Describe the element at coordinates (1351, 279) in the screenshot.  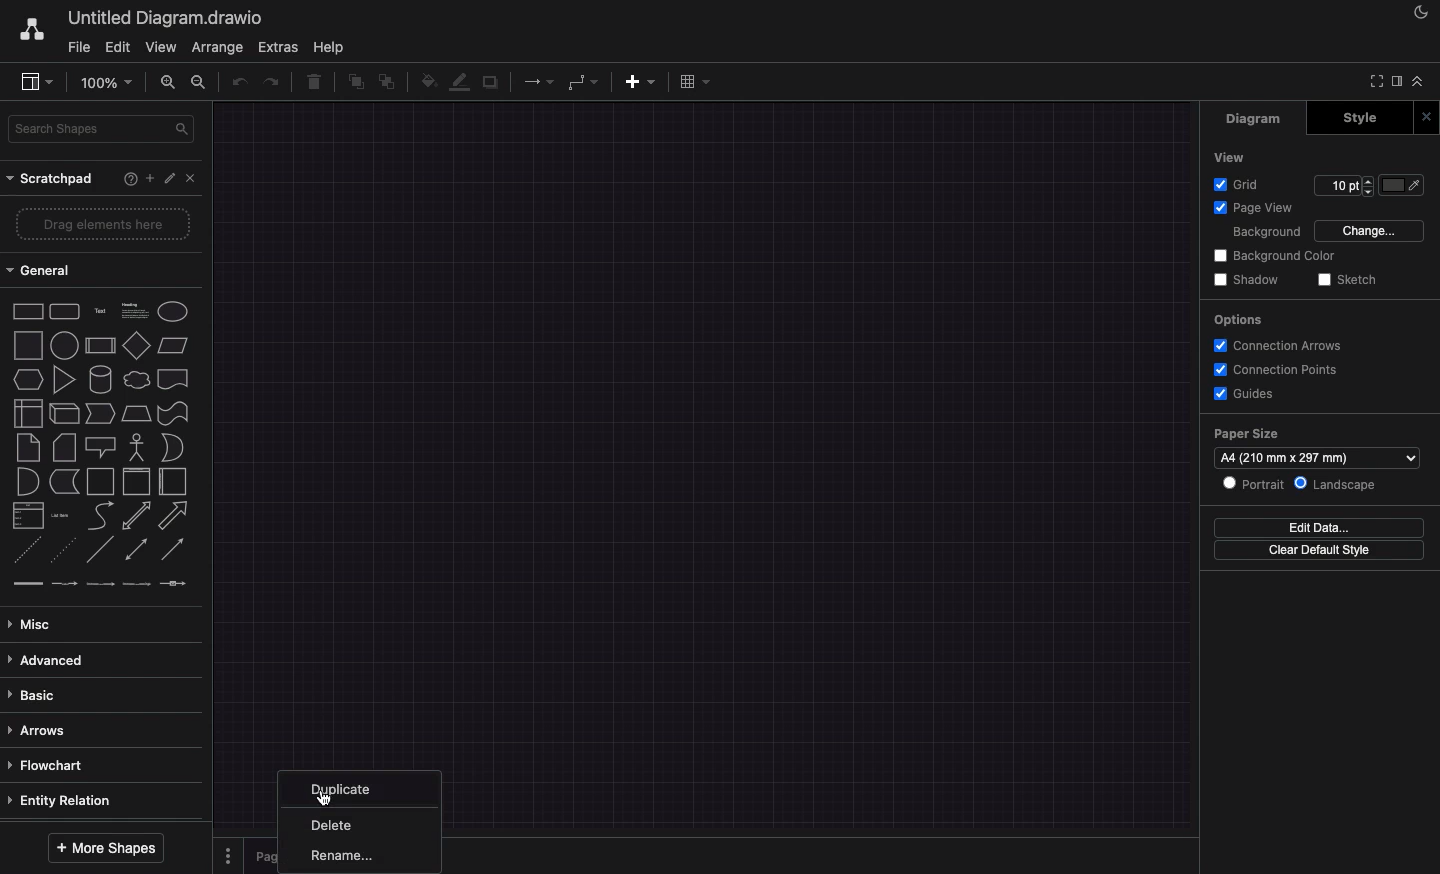
I see `sketch` at that location.